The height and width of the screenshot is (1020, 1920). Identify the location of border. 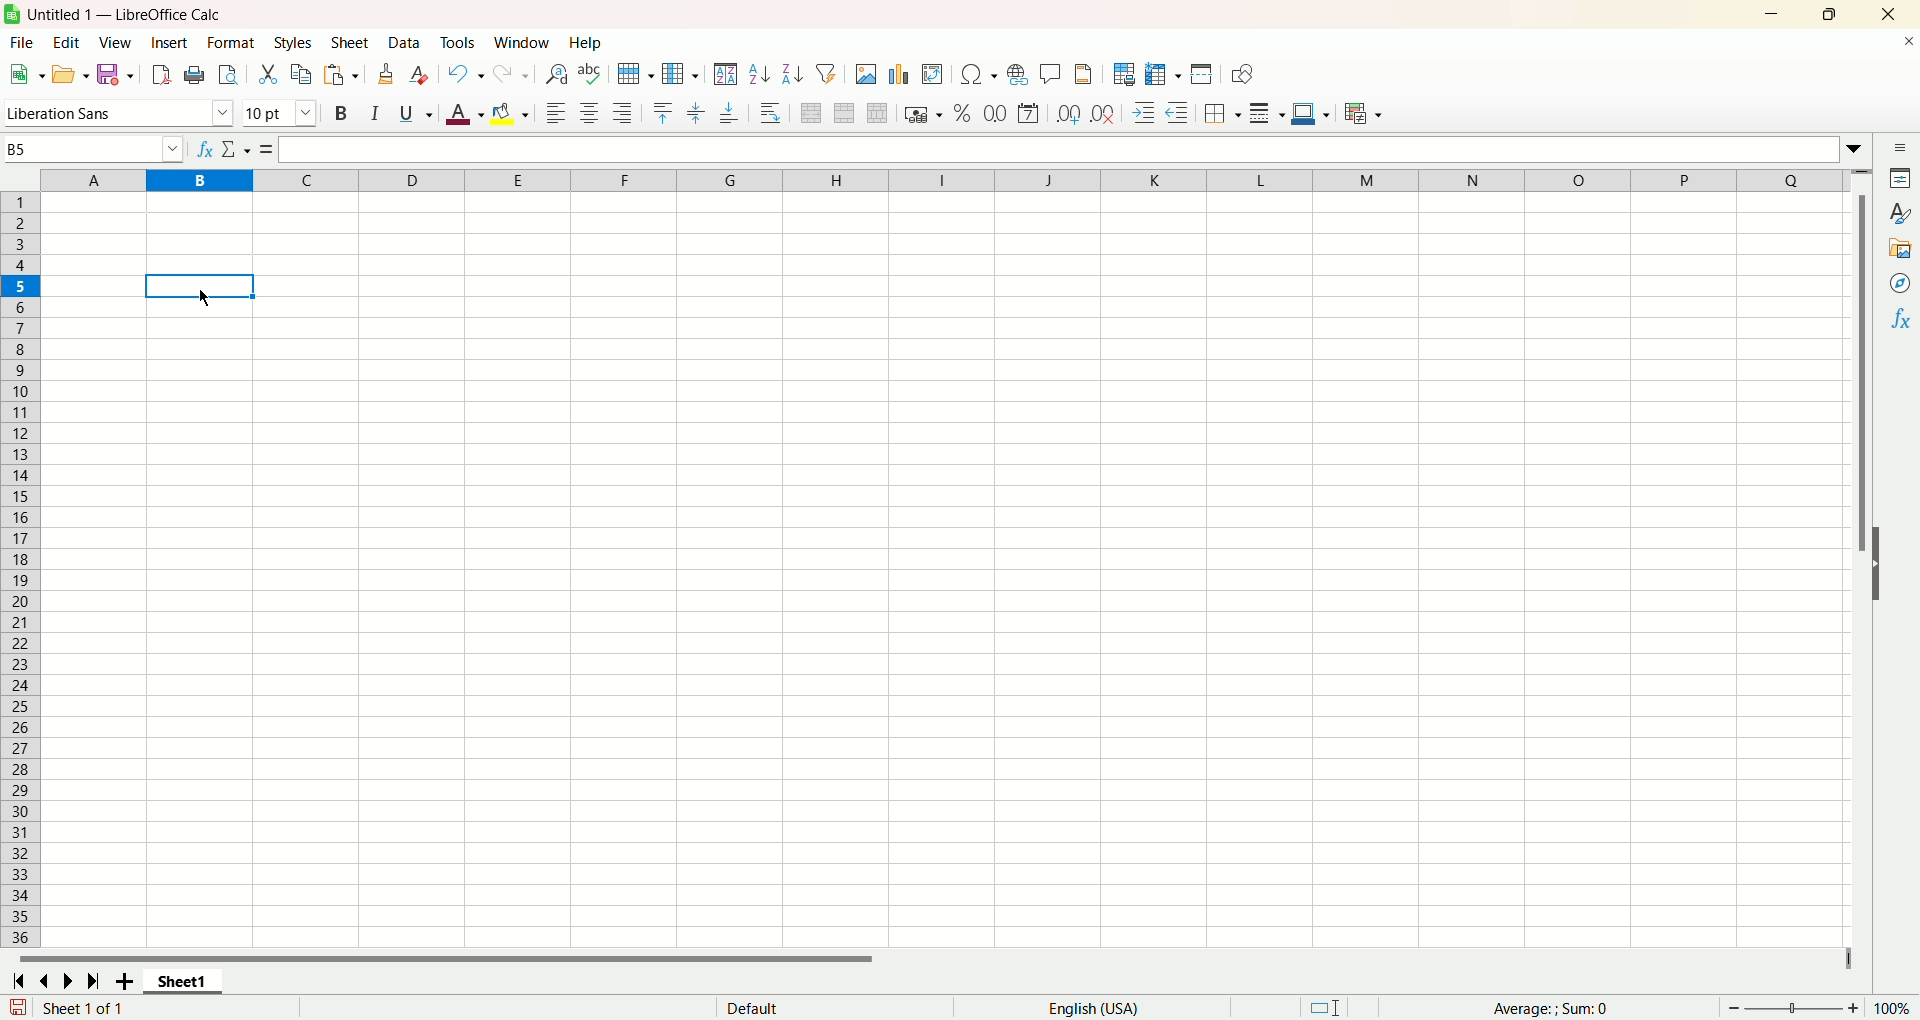
(1223, 115).